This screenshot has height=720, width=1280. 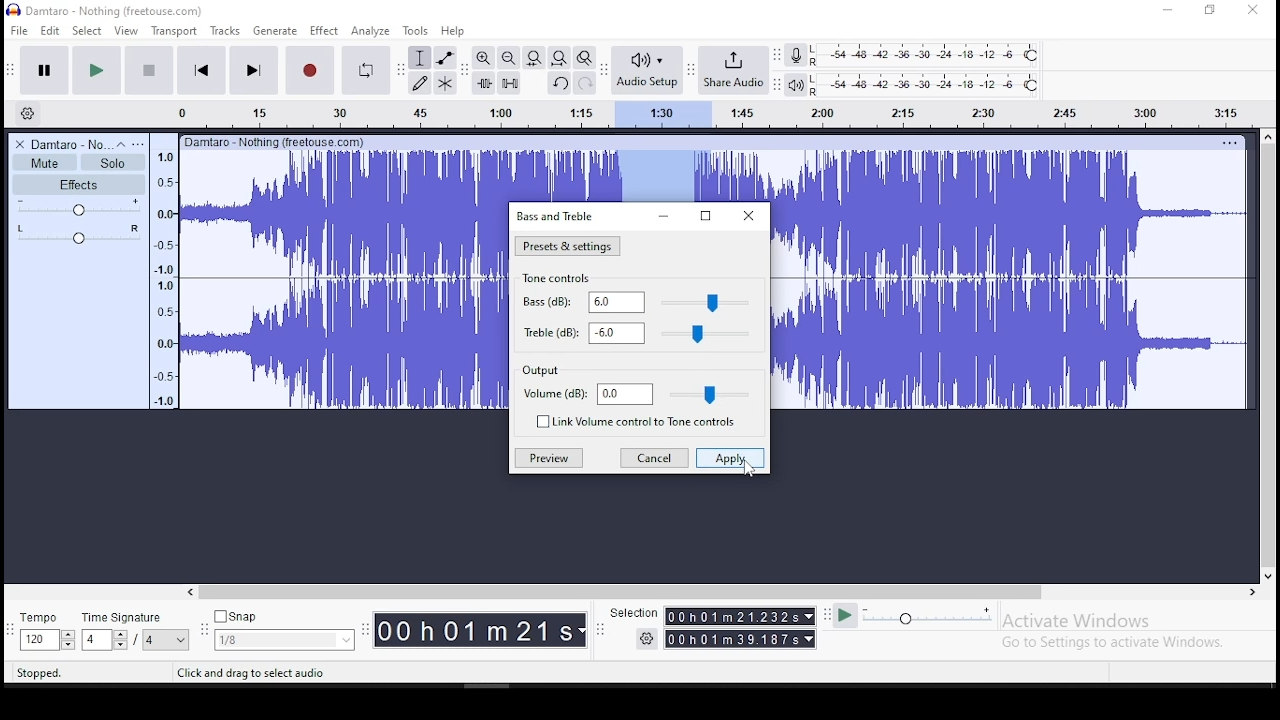 I want to click on cancel, so click(x=654, y=460).